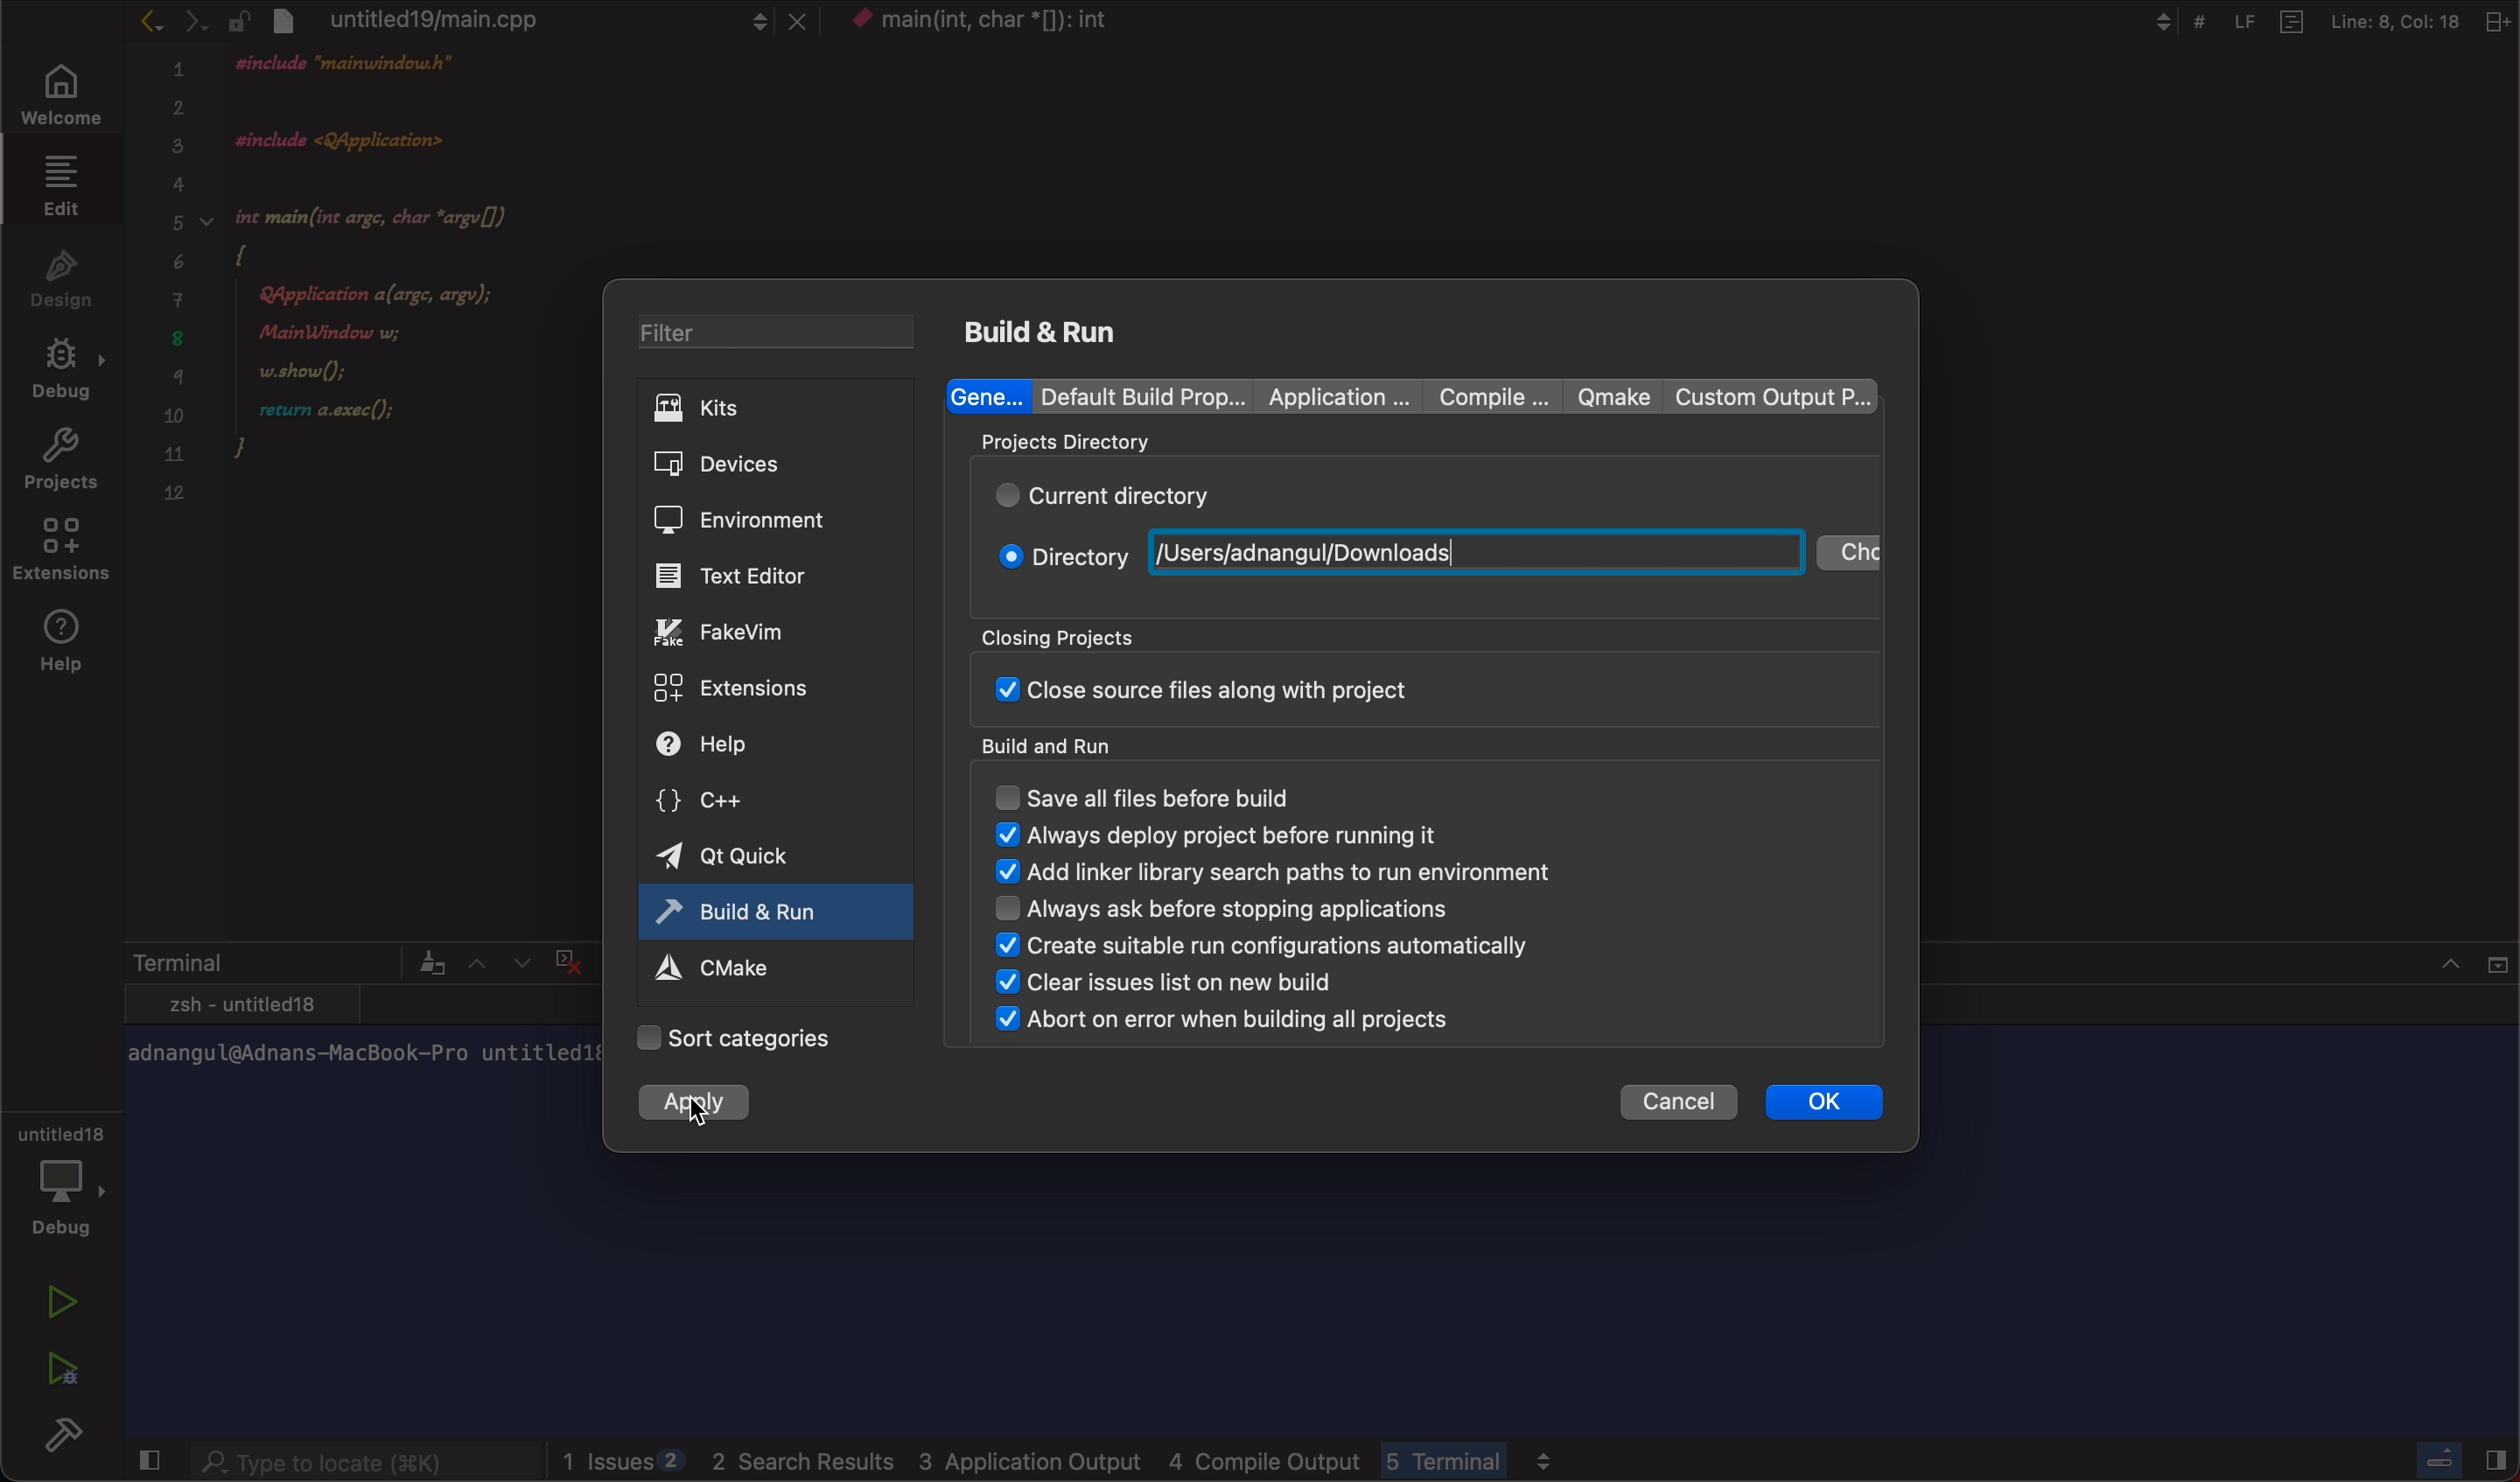 The height and width of the screenshot is (1482, 2520). What do you see at coordinates (1240, 913) in the screenshot?
I see `always ask` at bounding box center [1240, 913].